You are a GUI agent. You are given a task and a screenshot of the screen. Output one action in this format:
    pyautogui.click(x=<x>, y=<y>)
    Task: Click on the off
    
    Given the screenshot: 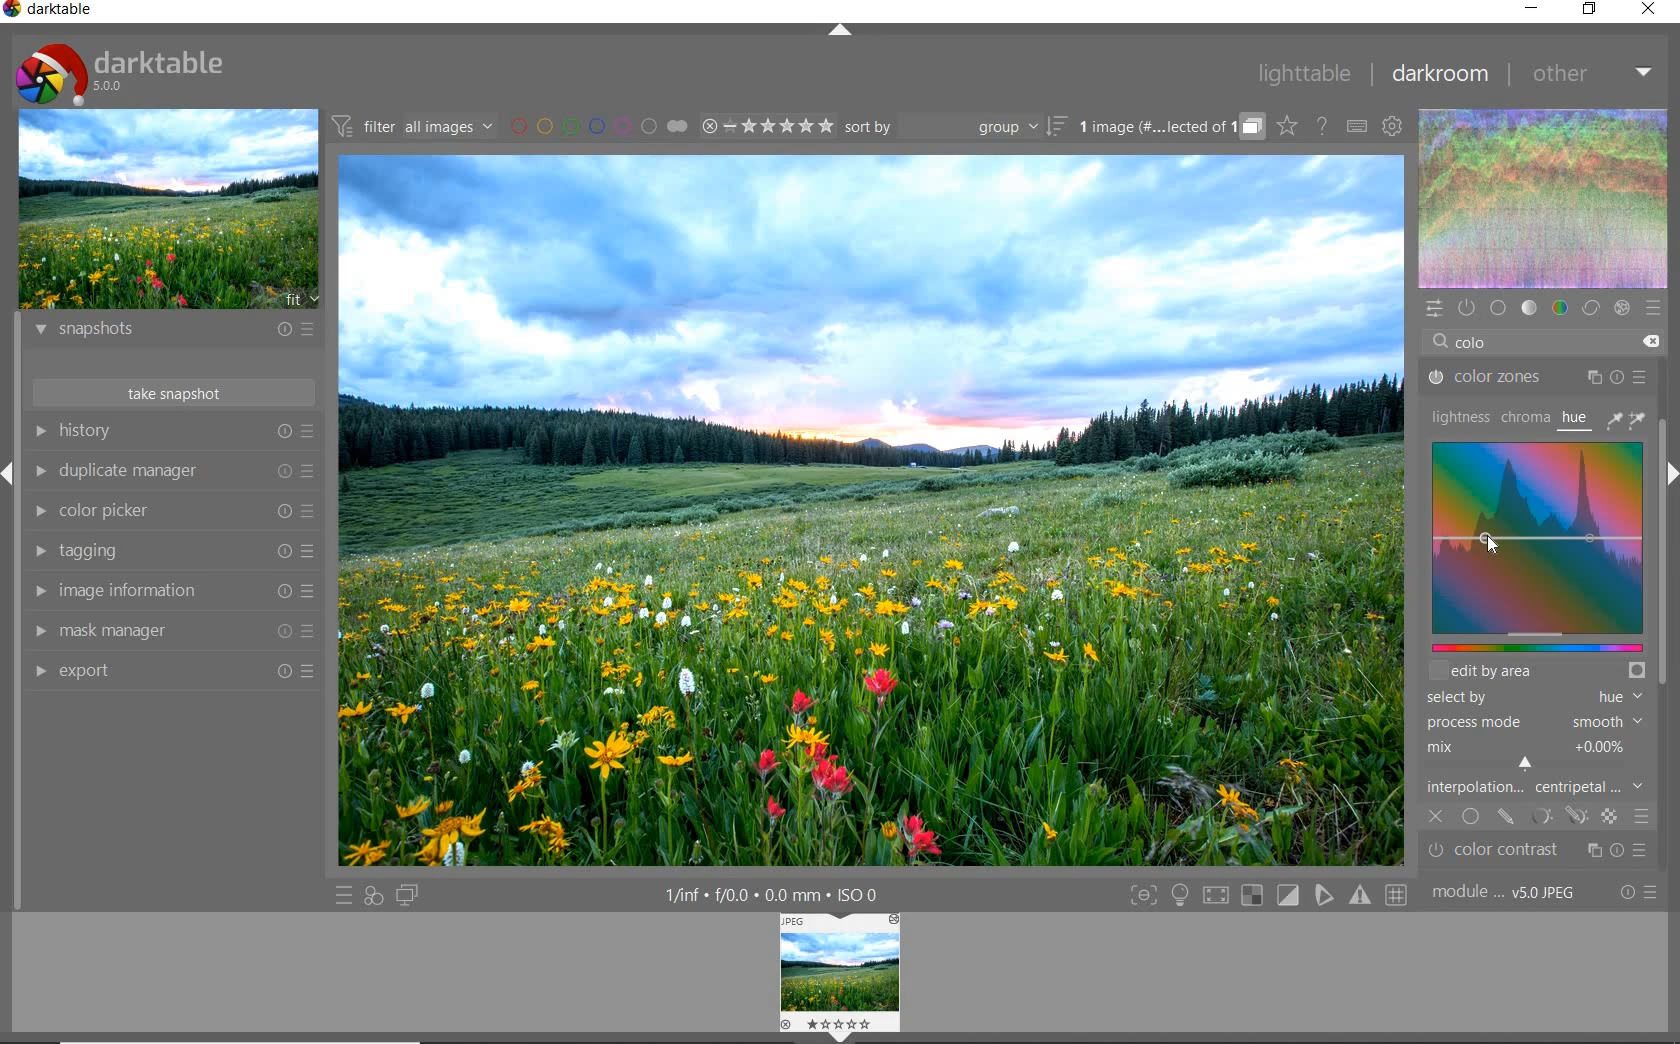 What is the action you would take?
    pyautogui.click(x=1437, y=814)
    